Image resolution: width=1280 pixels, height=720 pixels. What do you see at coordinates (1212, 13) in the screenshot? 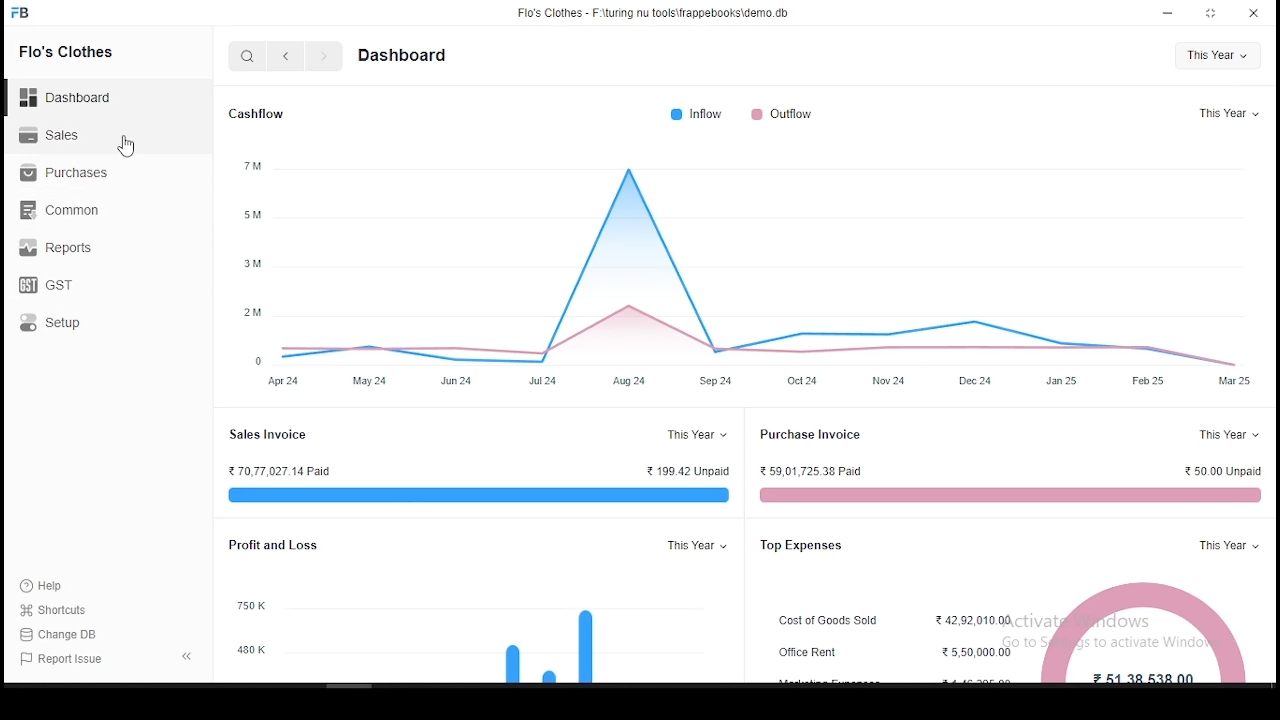
I see `maximize` at bounding box center [1212, 13].